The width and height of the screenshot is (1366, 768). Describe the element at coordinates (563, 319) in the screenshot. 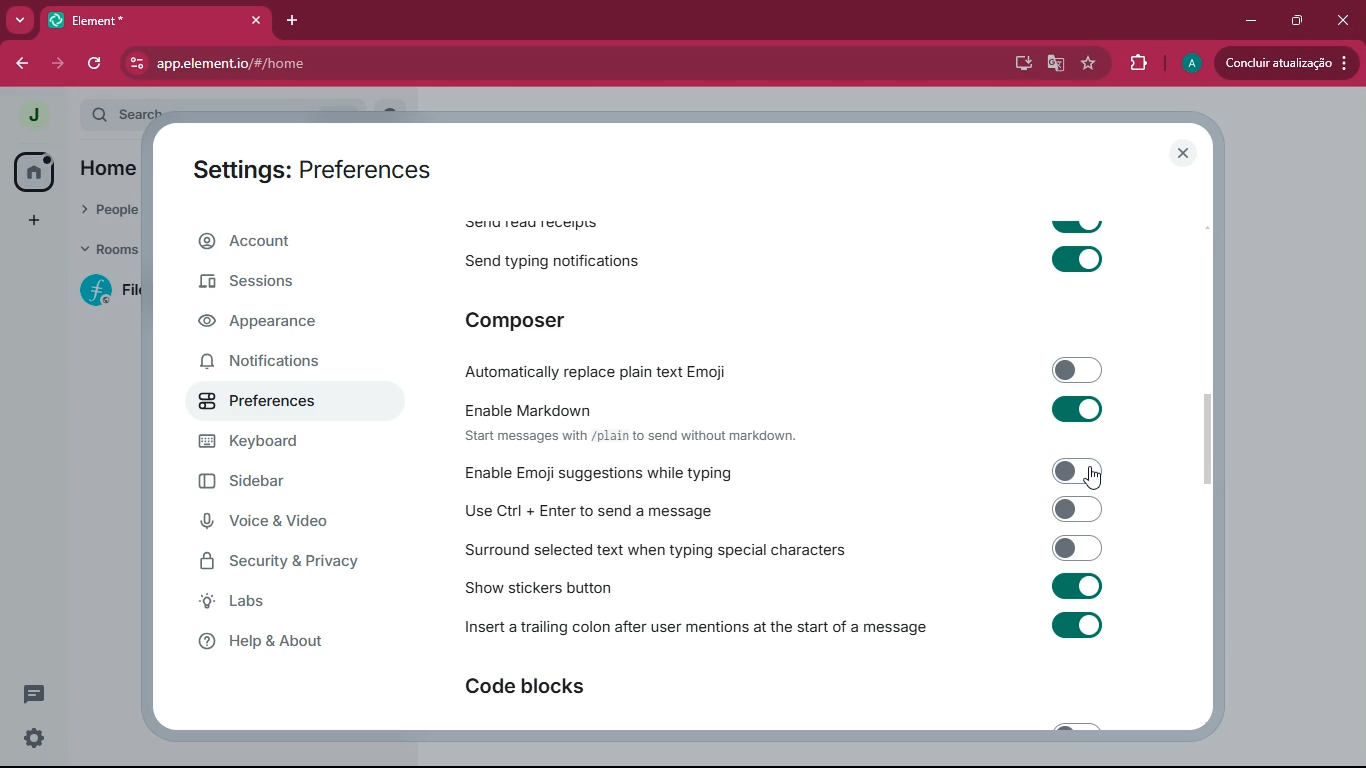

I see `composer` at that location.